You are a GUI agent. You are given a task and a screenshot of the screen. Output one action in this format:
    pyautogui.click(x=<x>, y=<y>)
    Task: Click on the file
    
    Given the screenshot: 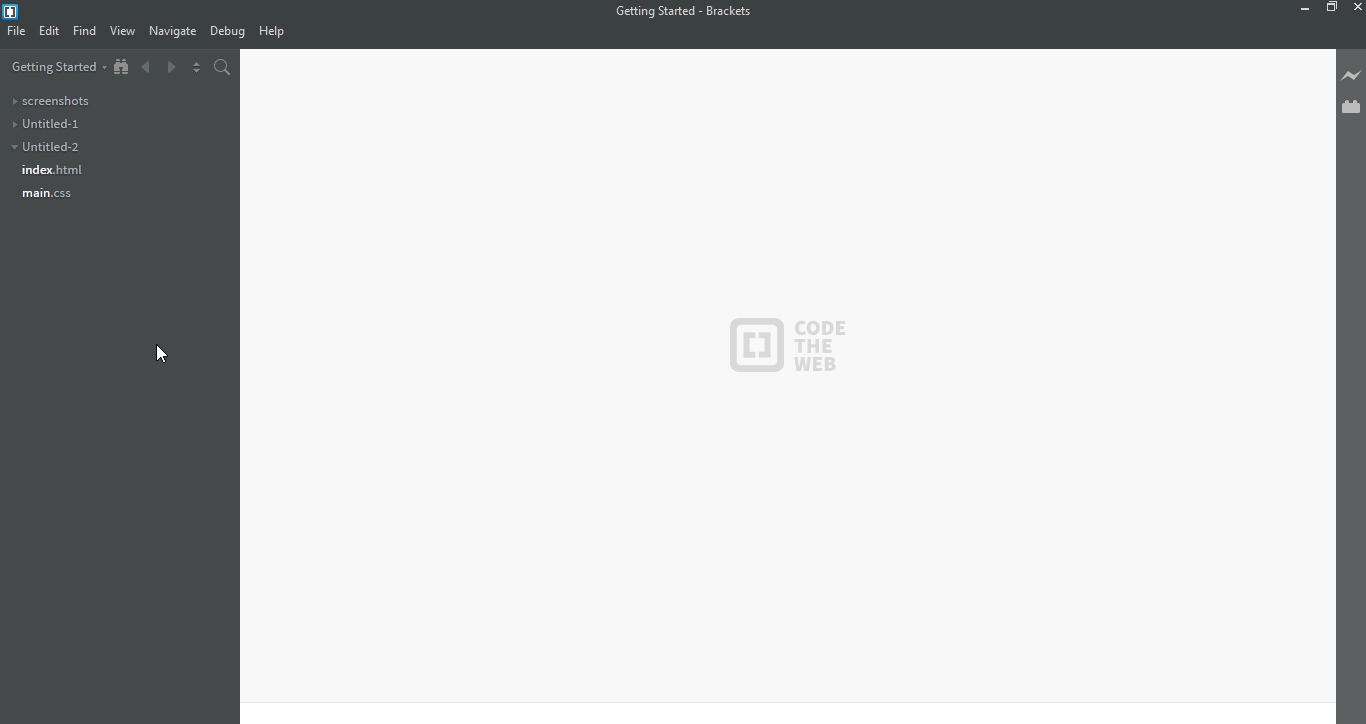 What is the action you would take?
    pyautogui.click(x=17, y=32)
    